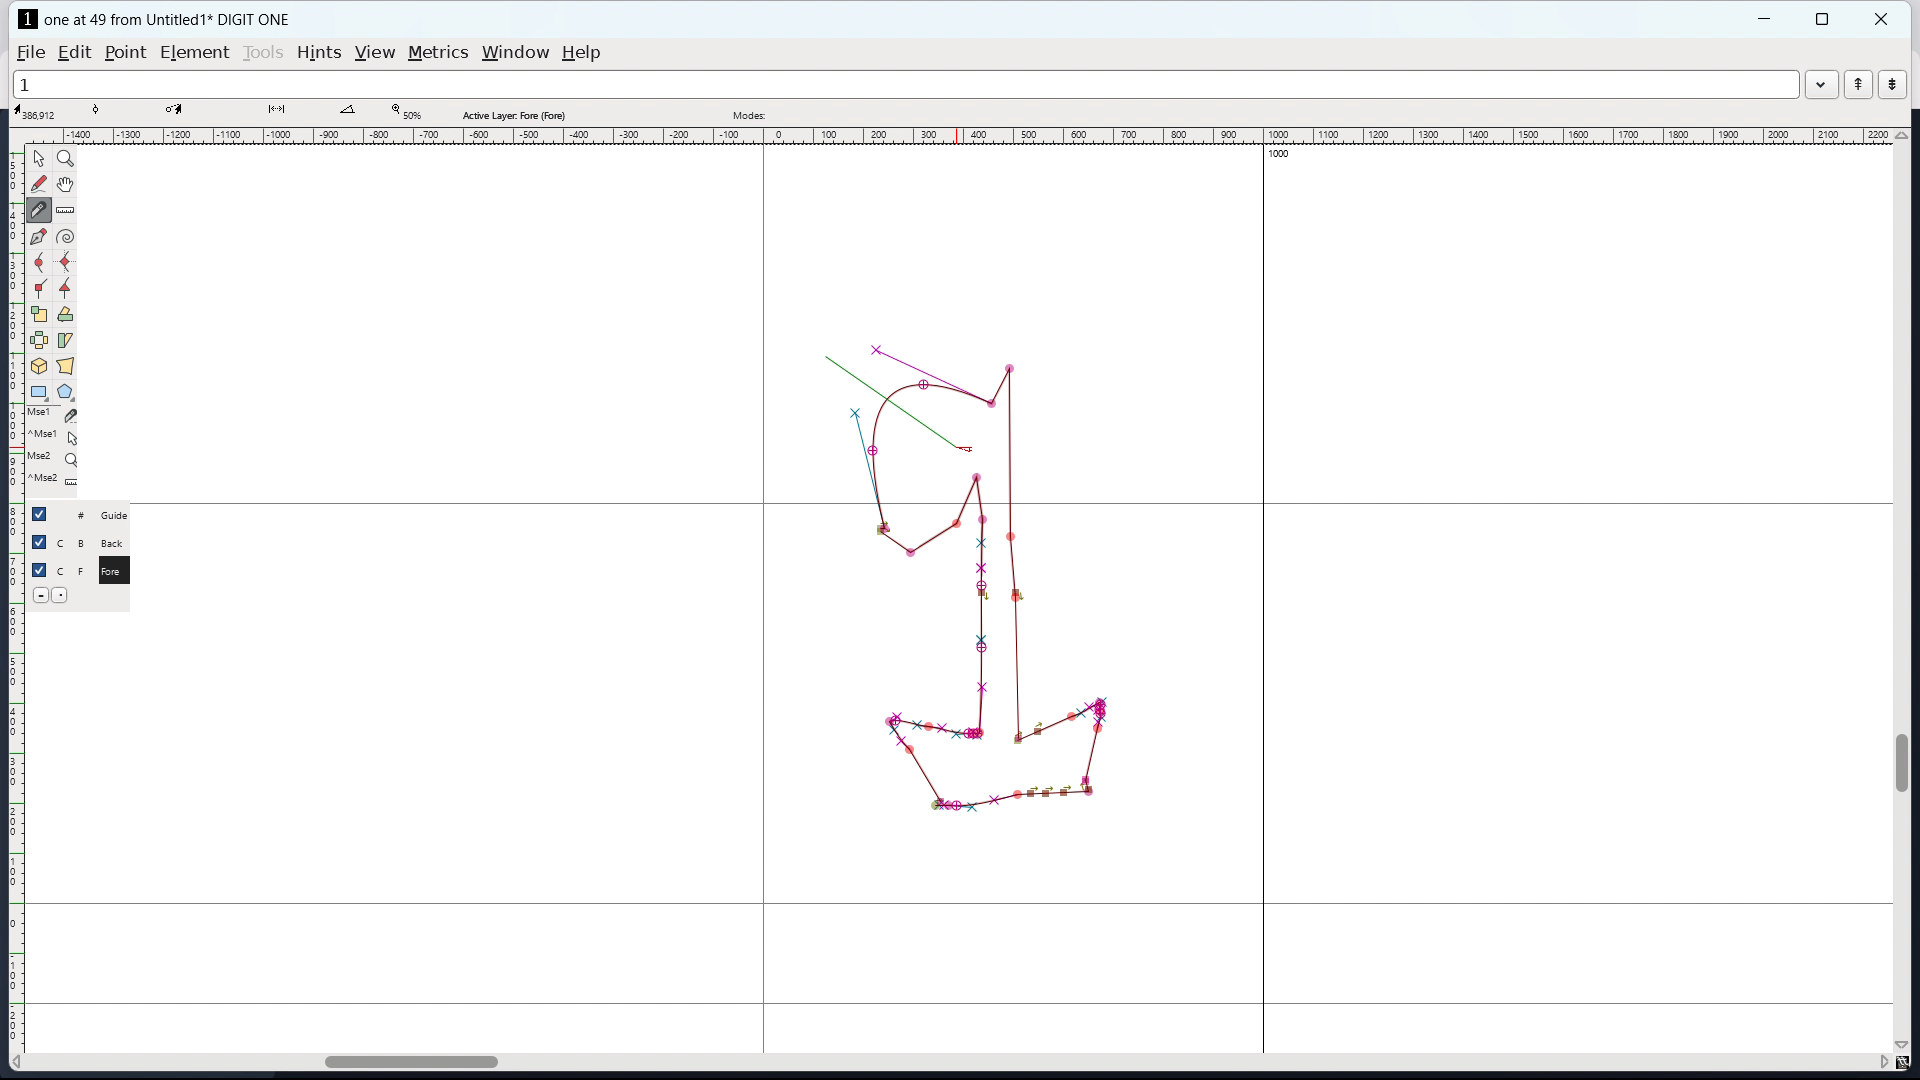 The image size is (1920, 1080). What do you see at coordinates (1858, 84) in the screenshot?
I see `previous word in the current word list` at bounding box center [1858, 84].